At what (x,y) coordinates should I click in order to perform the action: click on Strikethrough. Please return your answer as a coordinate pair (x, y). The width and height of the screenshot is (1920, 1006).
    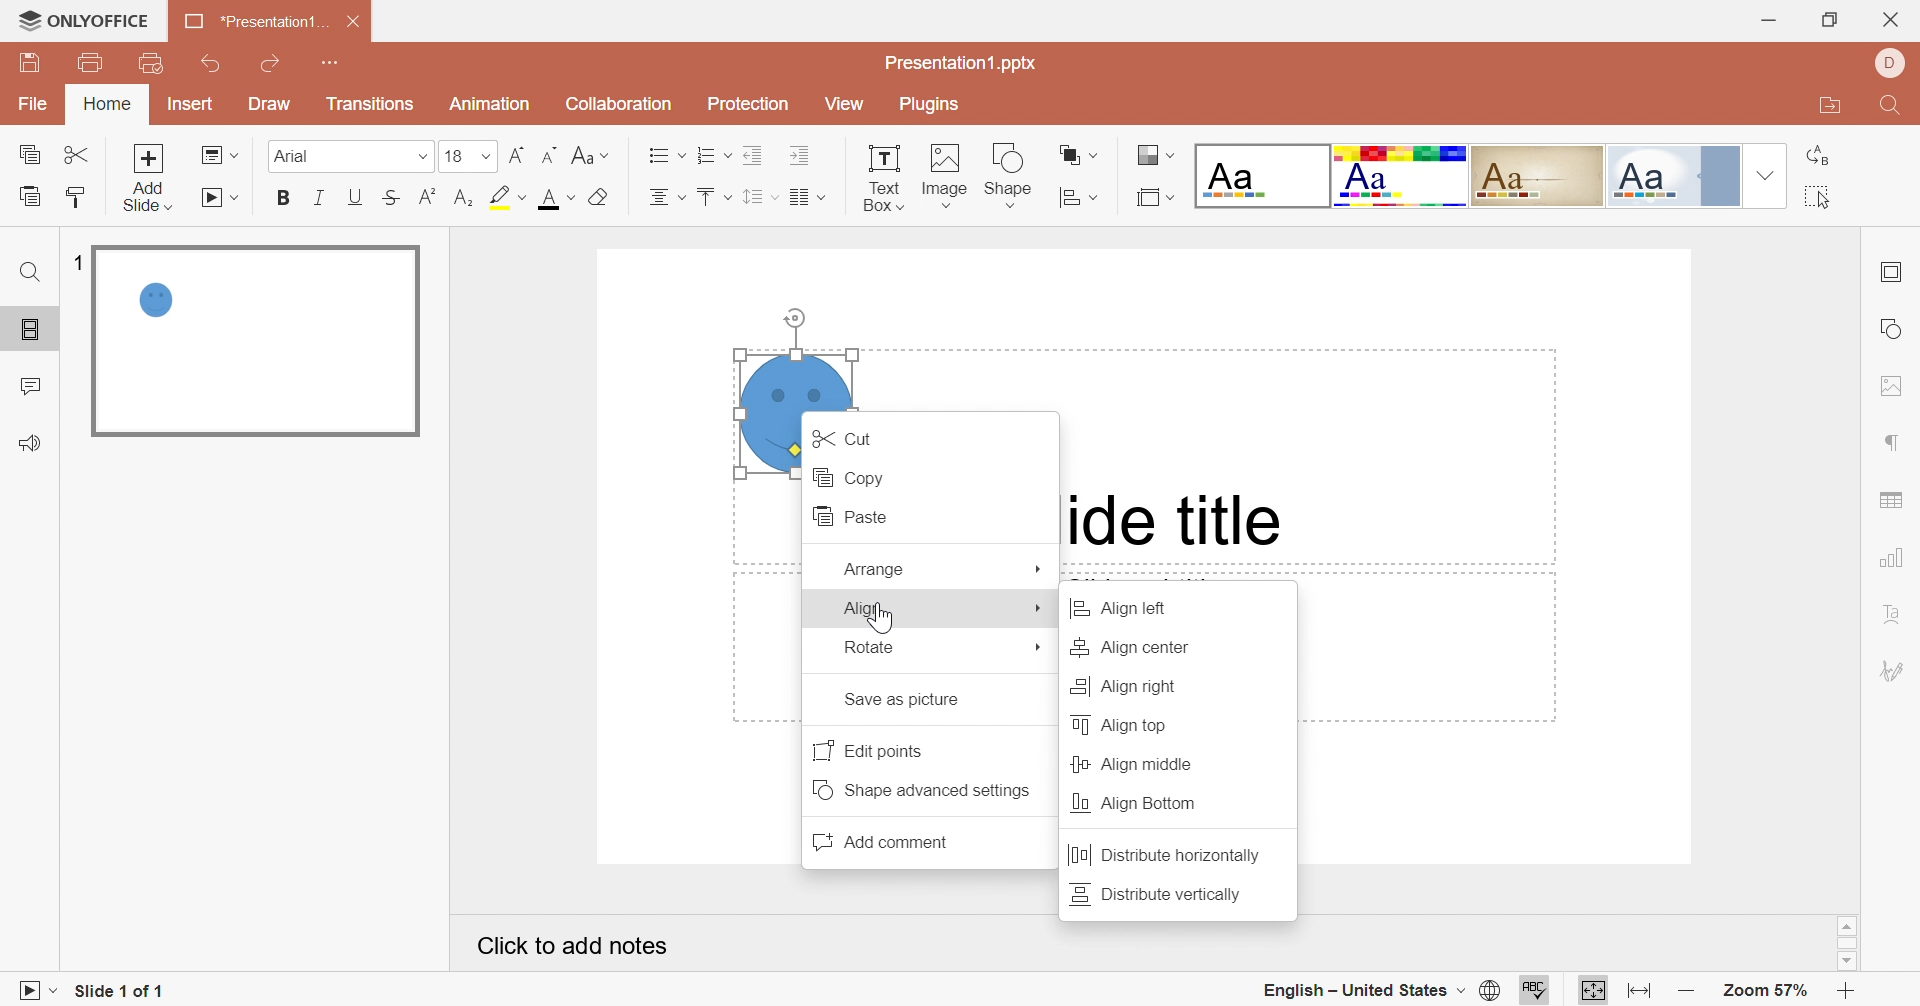
    Looking at the image, I should click on (389, 198).